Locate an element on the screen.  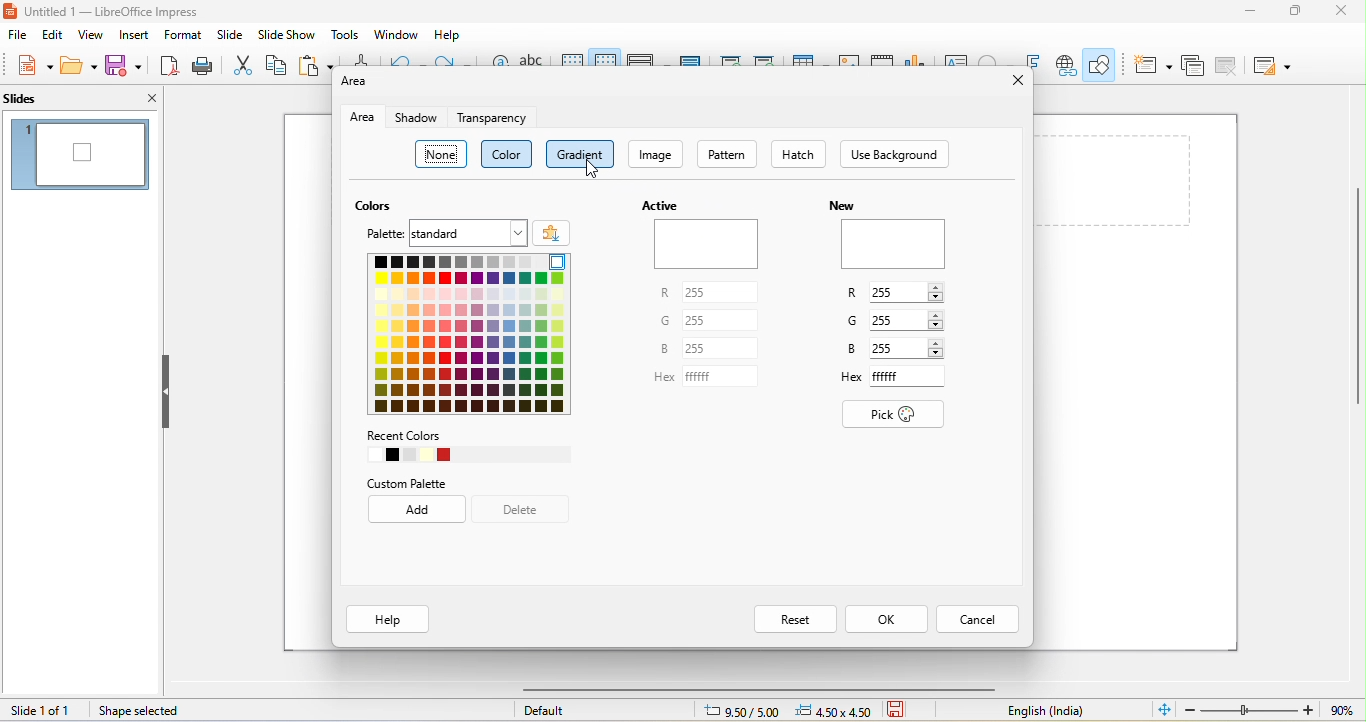
cursor and object position changed is located at coordinates (790, 710).